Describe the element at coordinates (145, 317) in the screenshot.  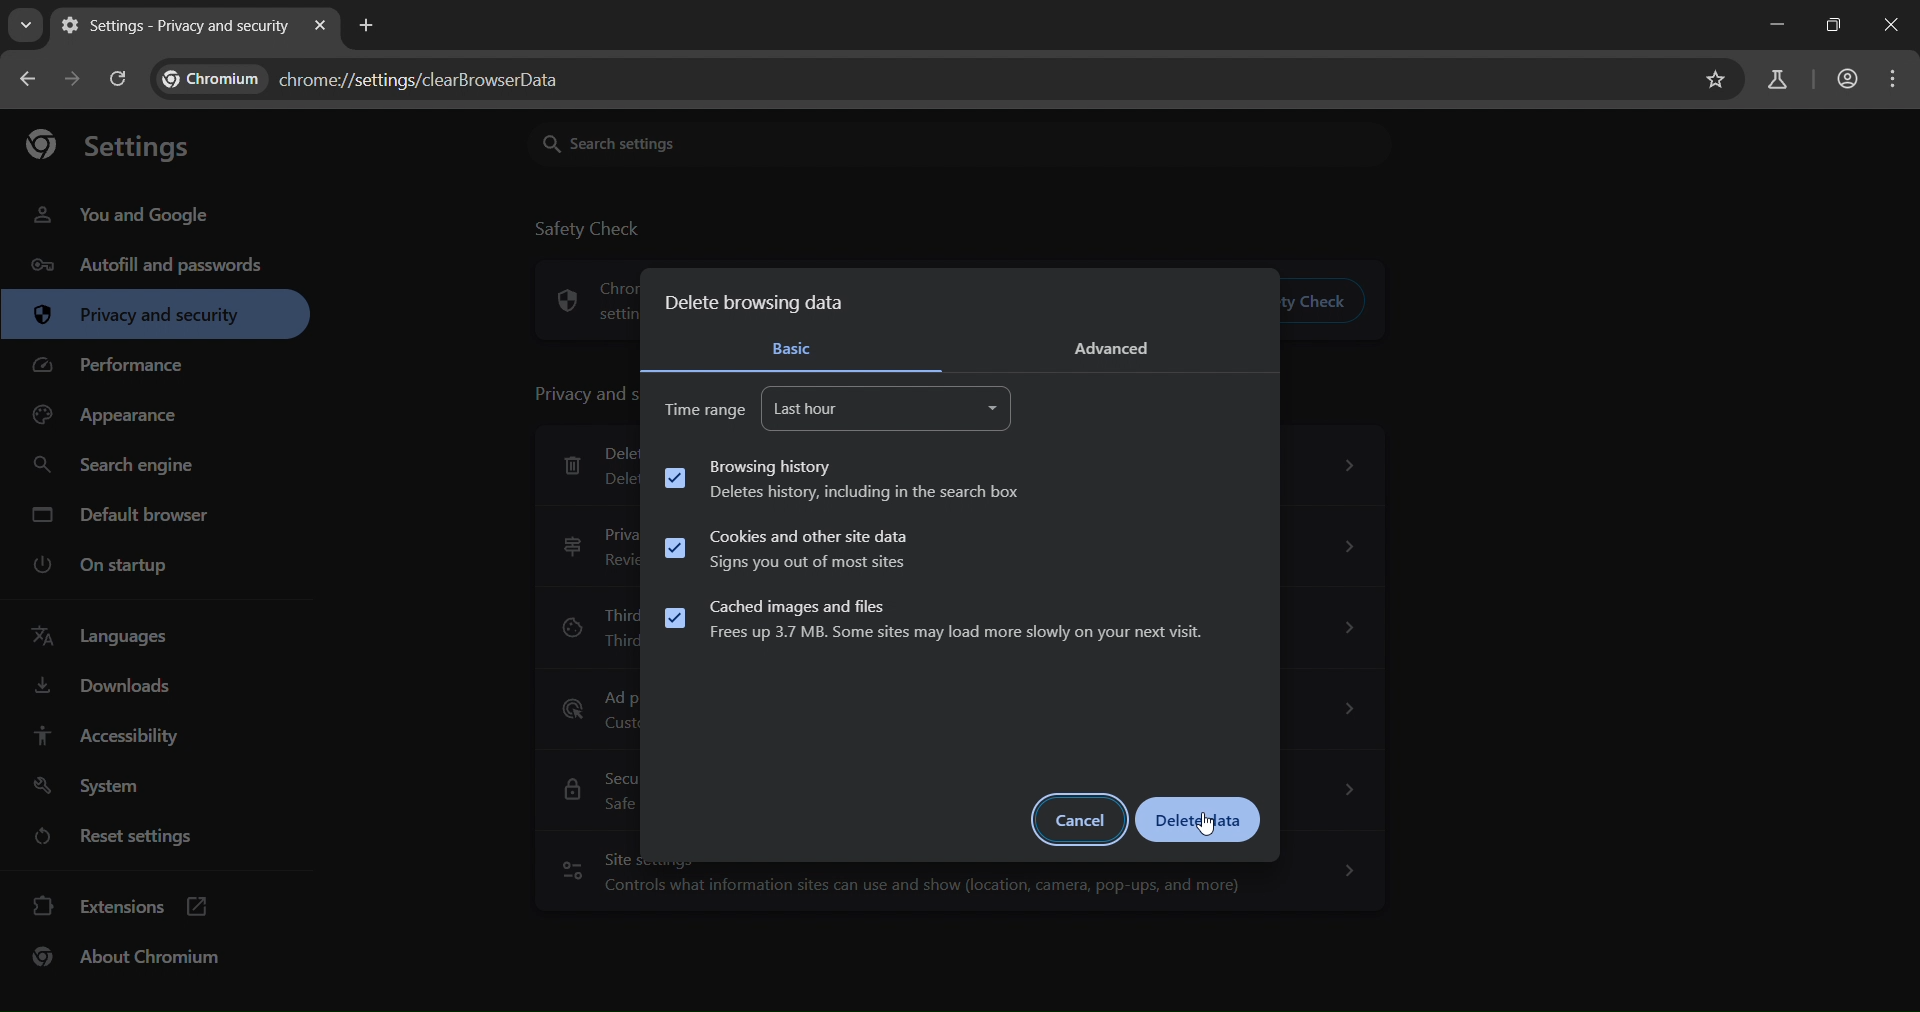
I see `privacy and security` at that location.